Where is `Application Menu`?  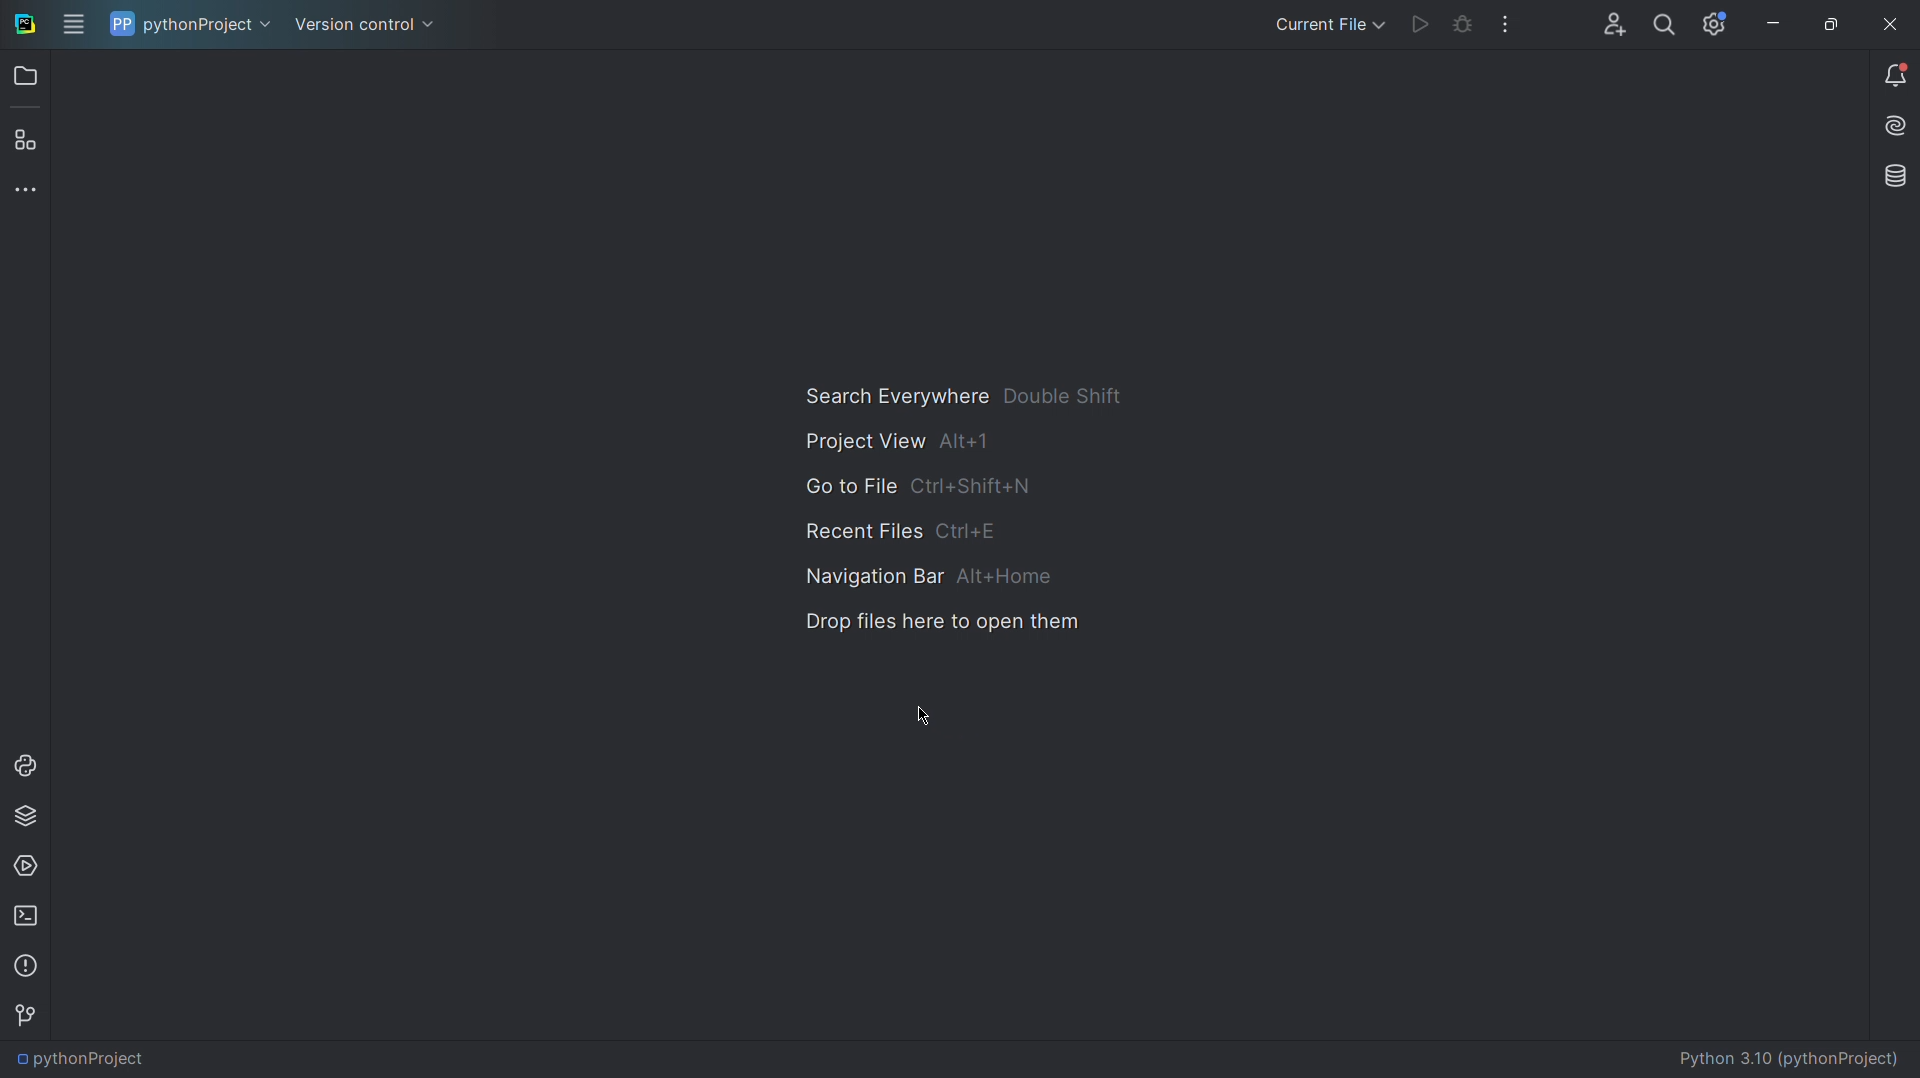
Application Menu is located at coordinates (76, 26).